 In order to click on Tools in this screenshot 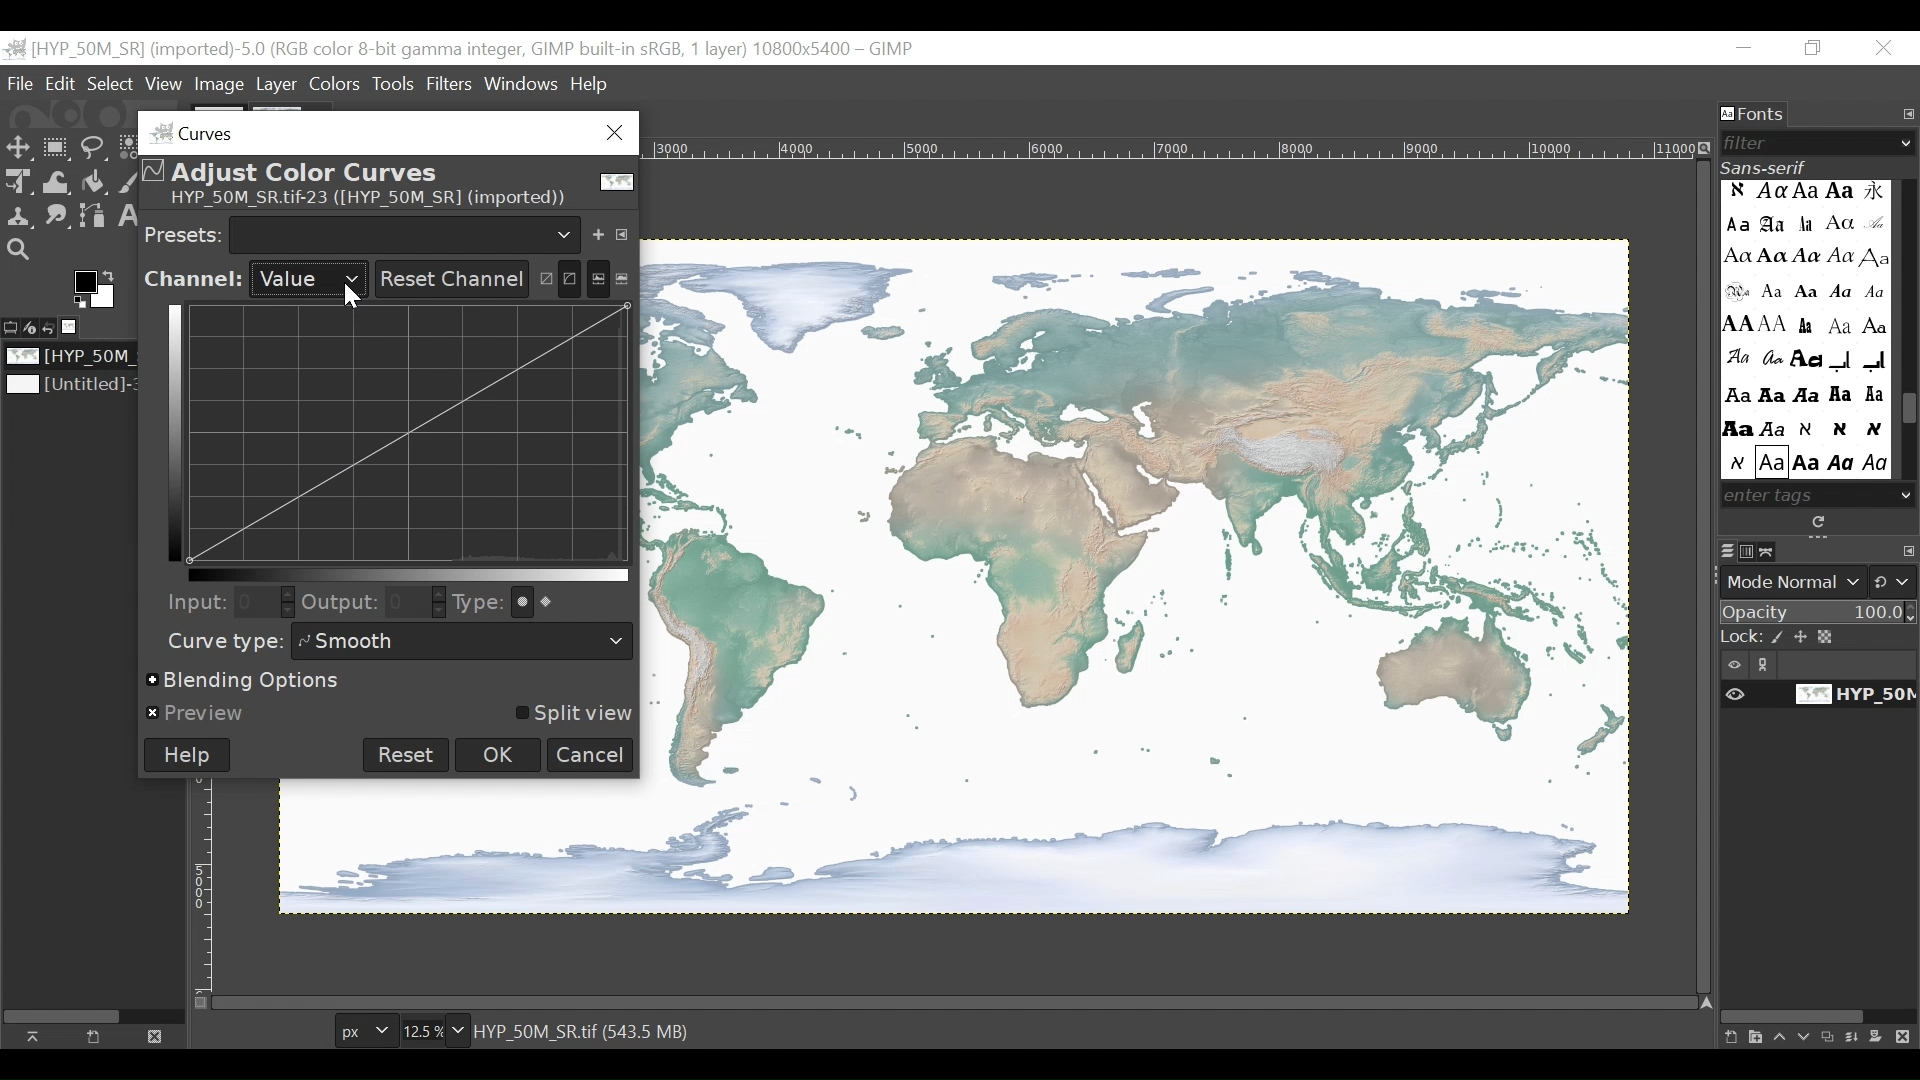, I will do `click(398, 83)`.